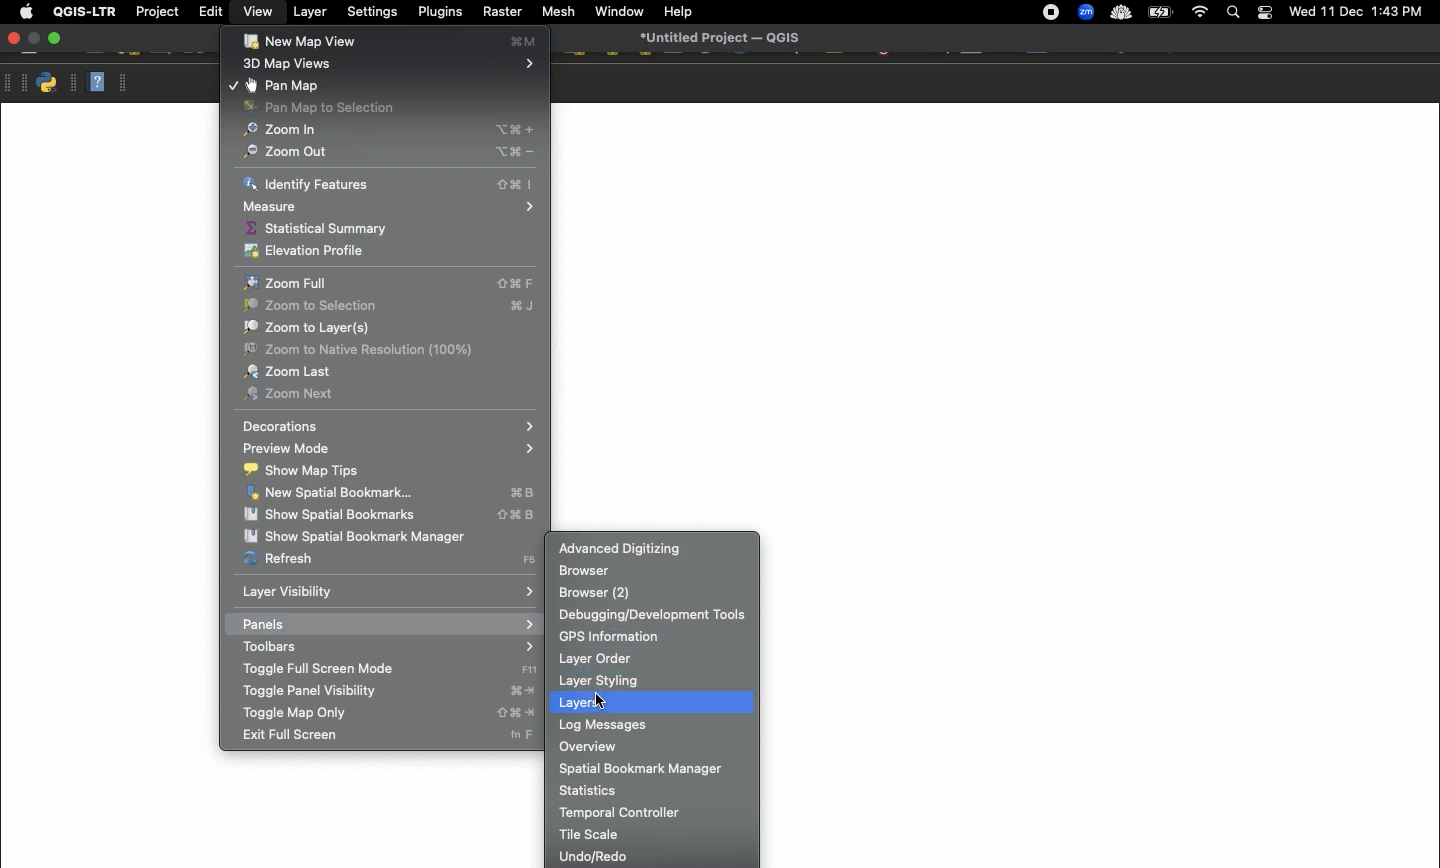 The height and width of the screenshot is (868, 1440). What do you see at coordinates (391, 669) in the screenshot?
I see `Toggle full screen mode` at bounding box center [391, 669].